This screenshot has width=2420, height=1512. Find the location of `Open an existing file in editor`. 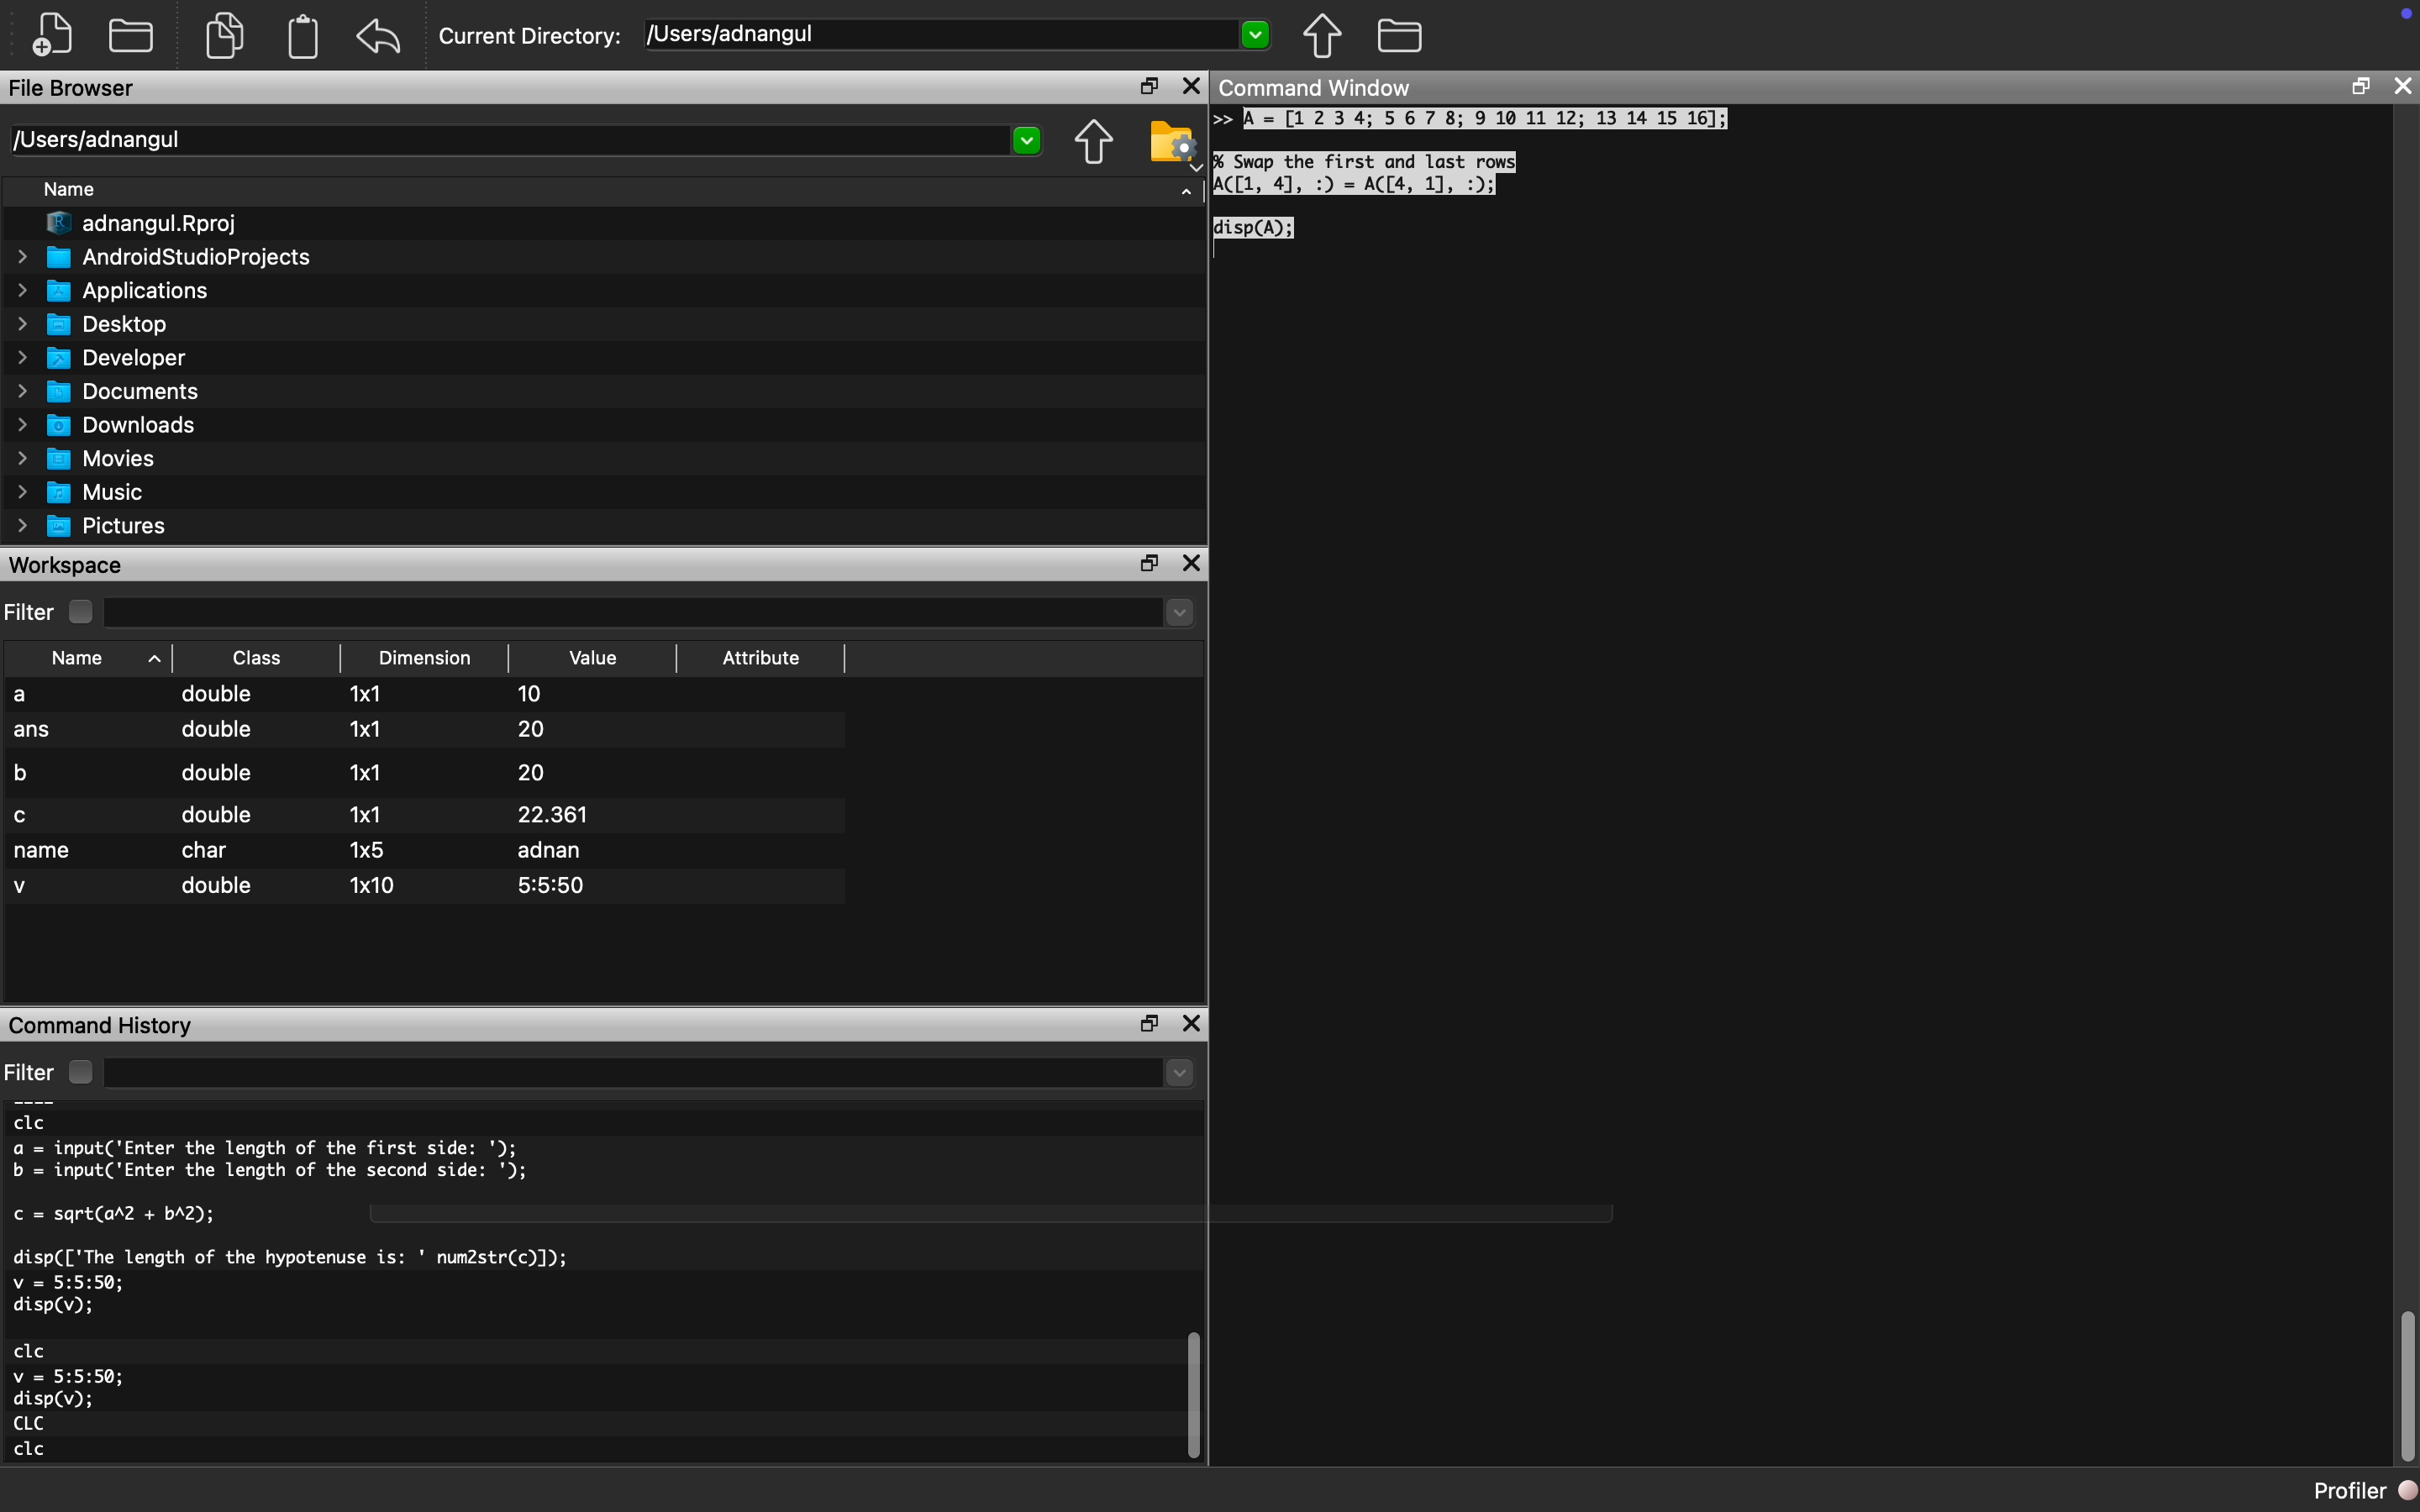

Open an existing file in editor is located at coordinates (135, 35).